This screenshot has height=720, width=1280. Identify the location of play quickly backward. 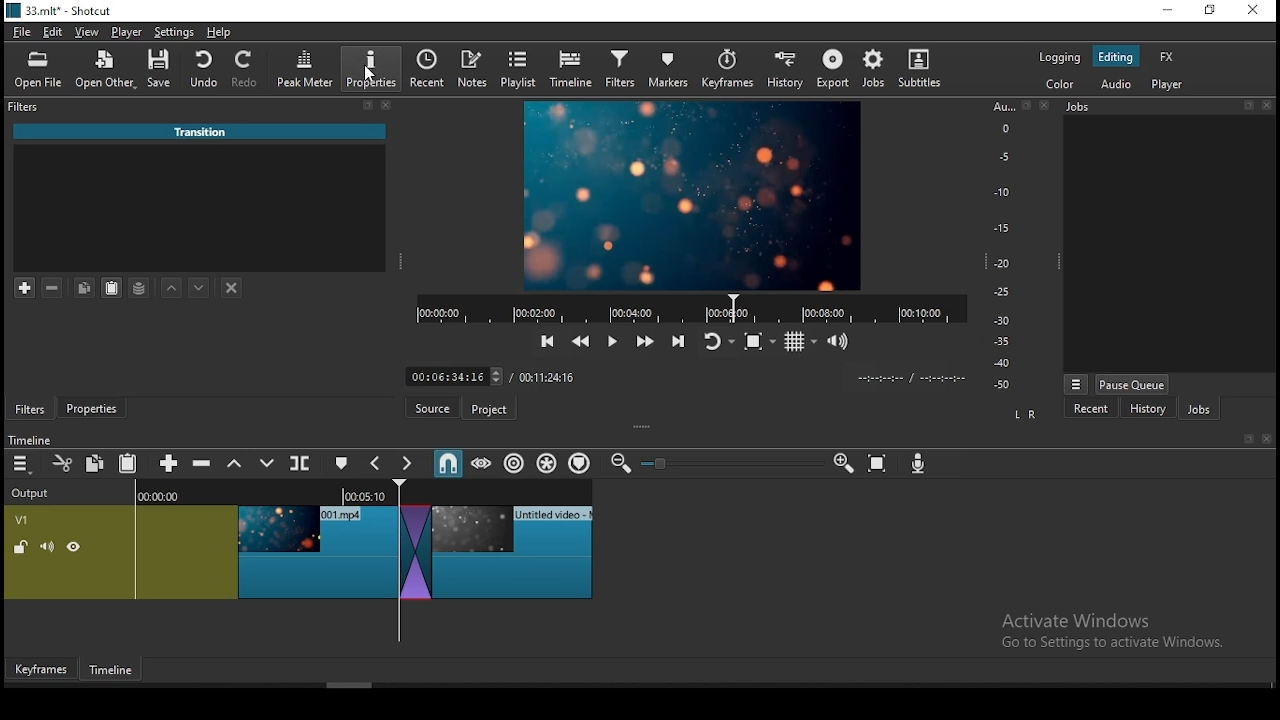
(579, 339).